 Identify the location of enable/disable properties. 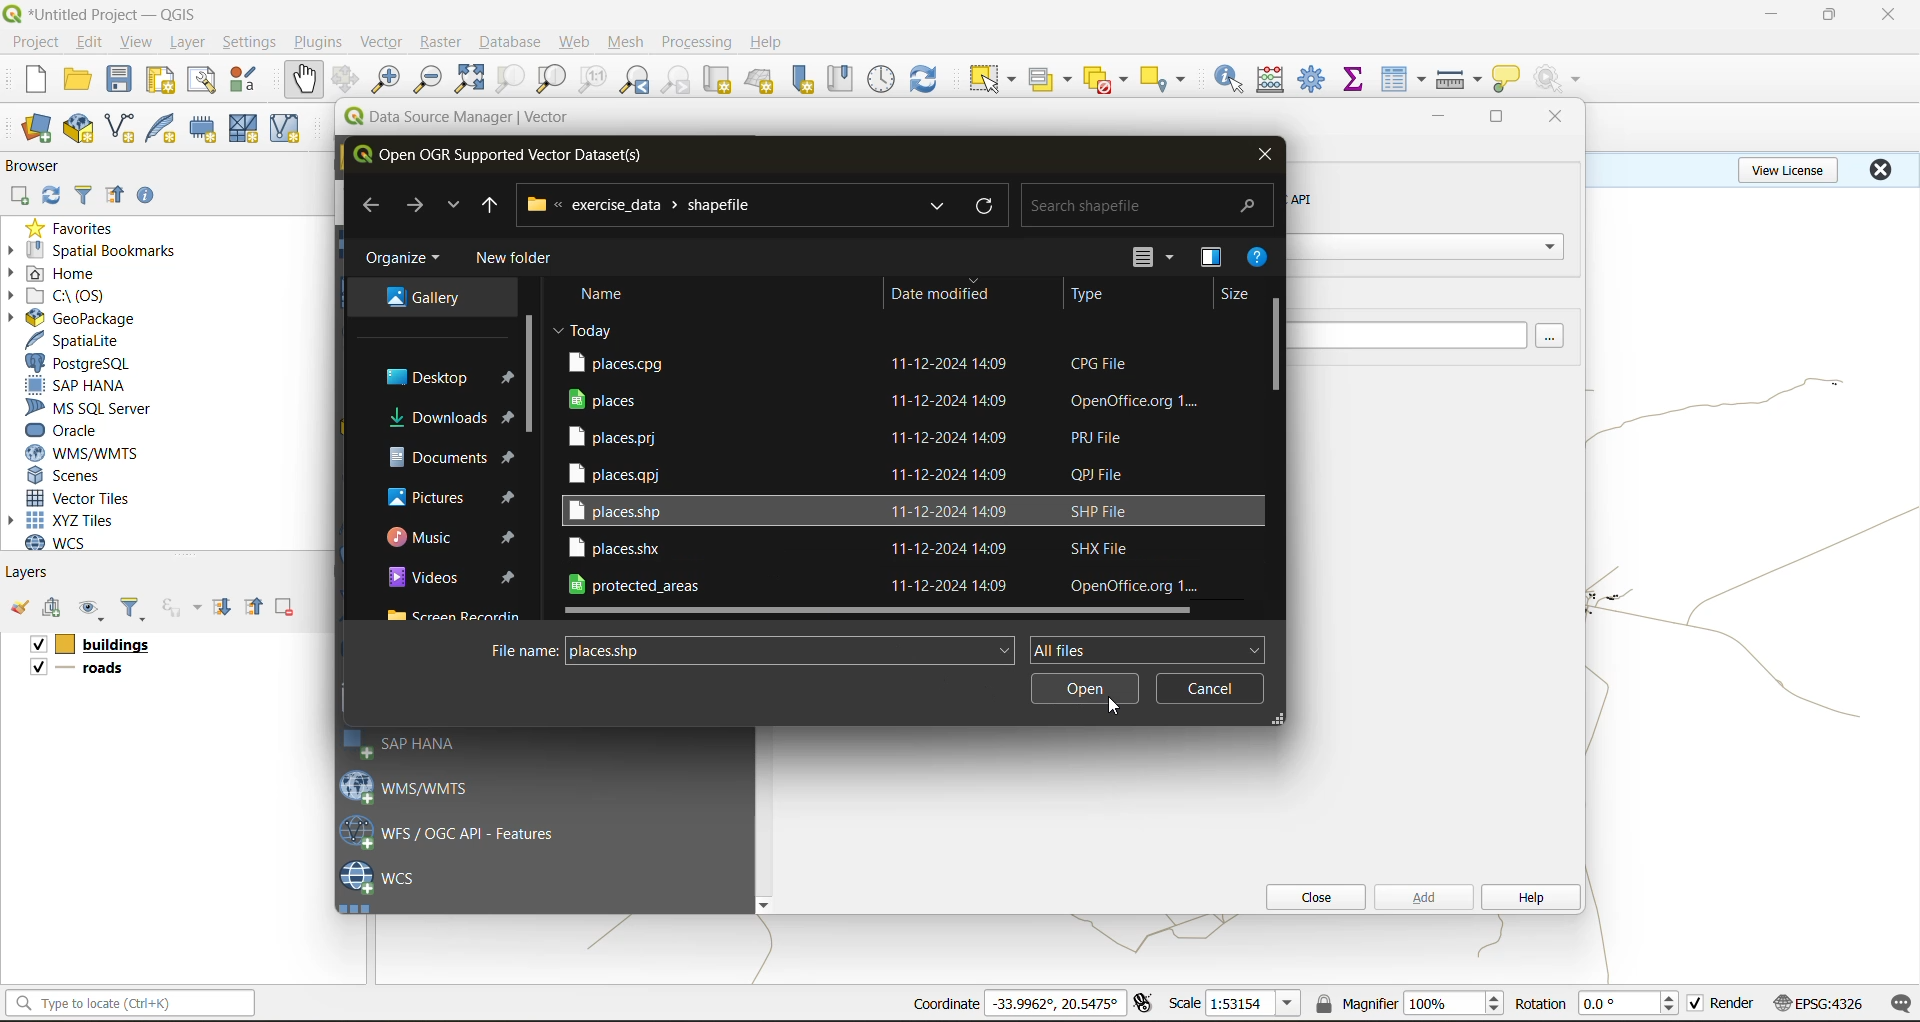
(151, 200).